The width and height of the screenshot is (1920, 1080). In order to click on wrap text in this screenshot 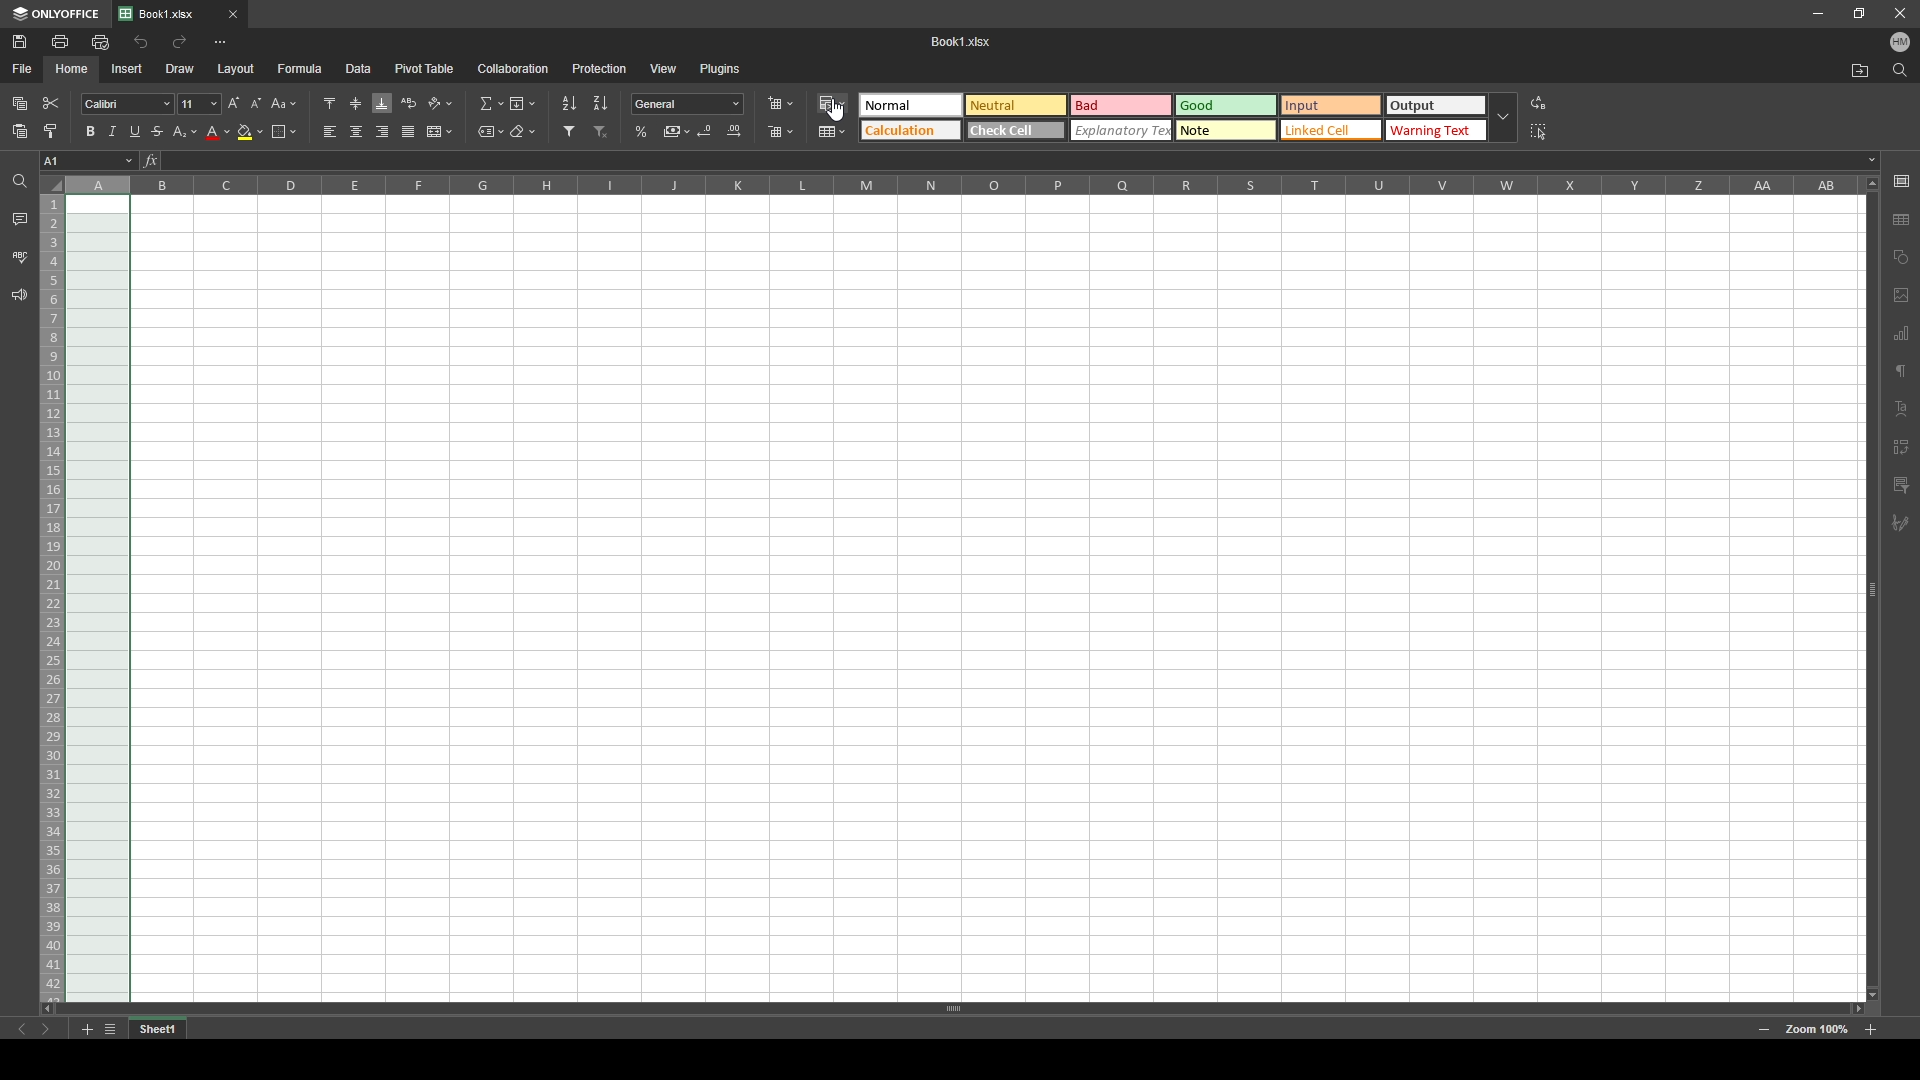, I will do `click(410, 102)`.